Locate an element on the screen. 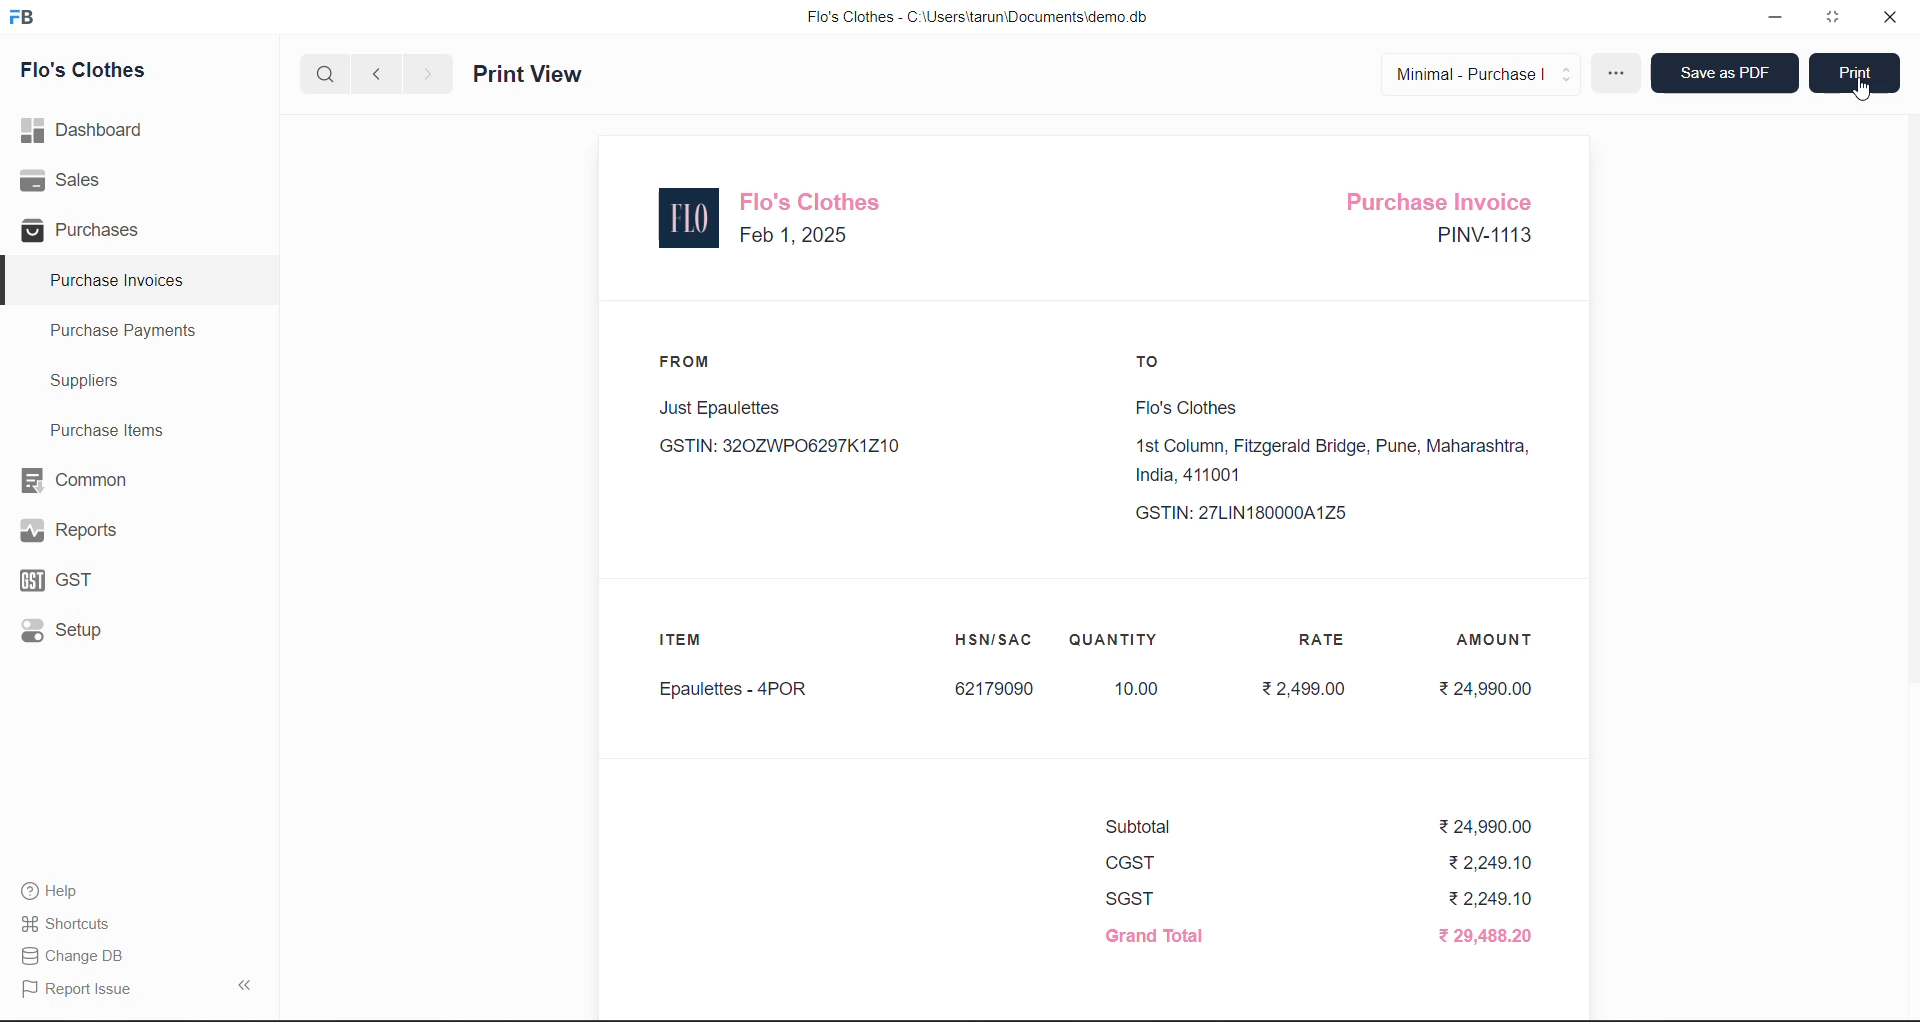   Sales is located at coordinates (63, 177).